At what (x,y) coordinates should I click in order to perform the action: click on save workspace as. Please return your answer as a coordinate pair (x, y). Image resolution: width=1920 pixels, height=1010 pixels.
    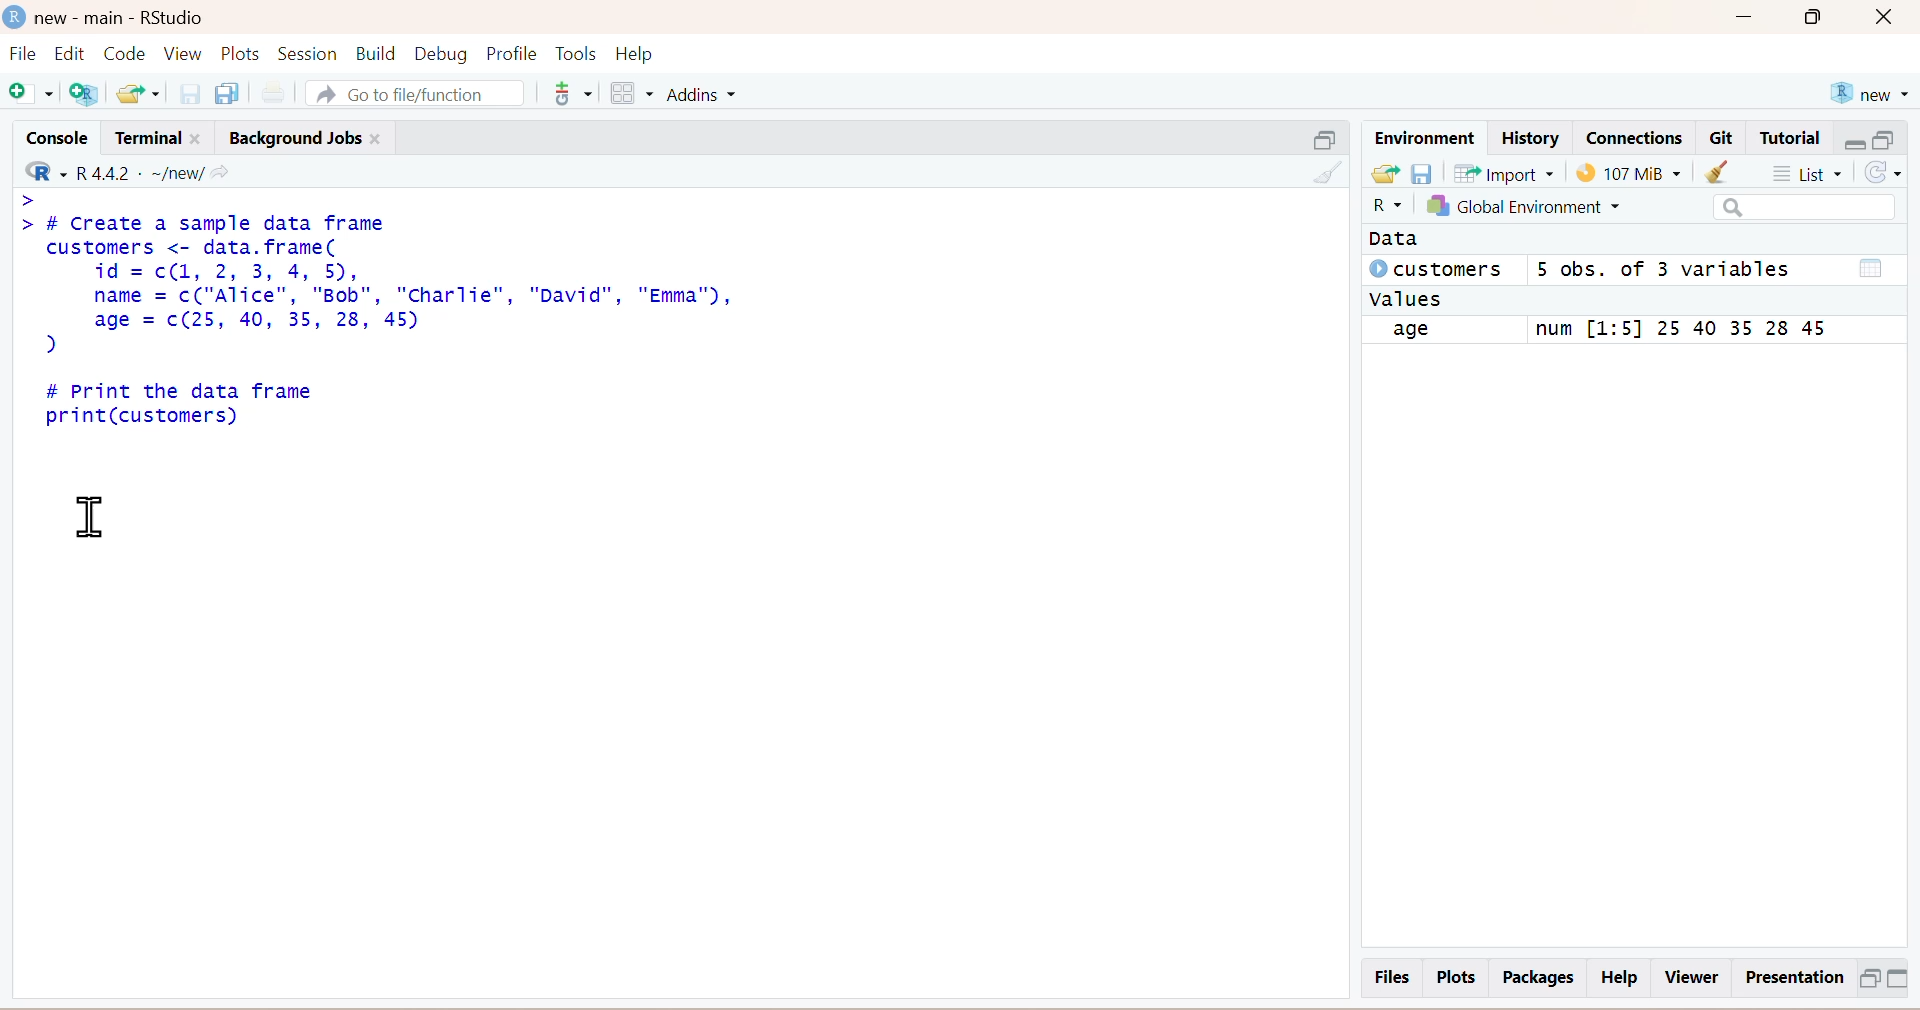
    Looking at the image, I should click on (1424, 172).